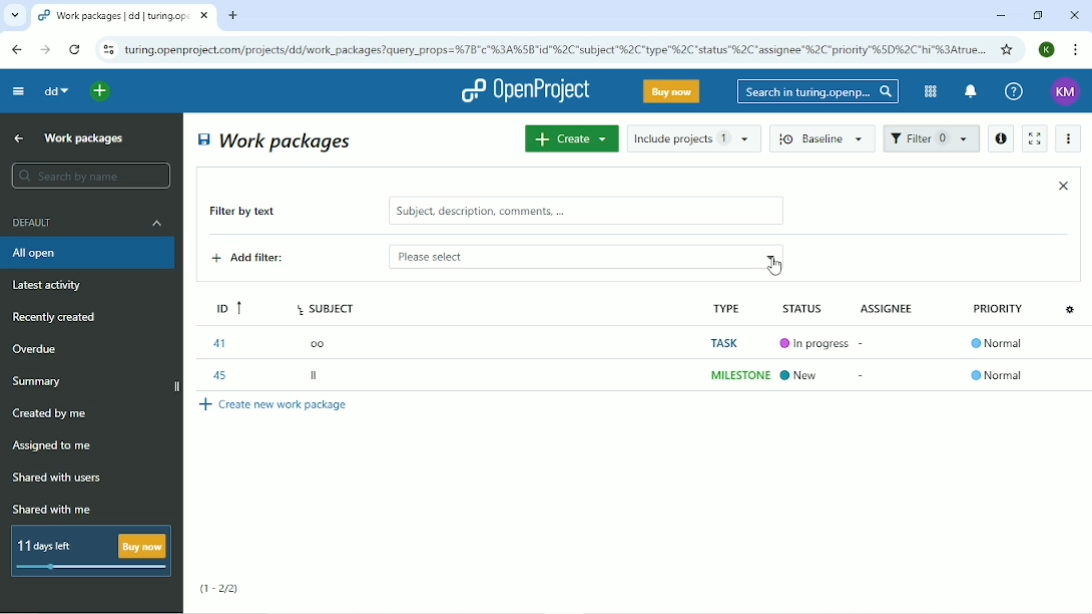 This screenshot has height=614, width=1092. Describe the element at coordinates (1014, 92) in the screenshot. I see `Help` at that location.